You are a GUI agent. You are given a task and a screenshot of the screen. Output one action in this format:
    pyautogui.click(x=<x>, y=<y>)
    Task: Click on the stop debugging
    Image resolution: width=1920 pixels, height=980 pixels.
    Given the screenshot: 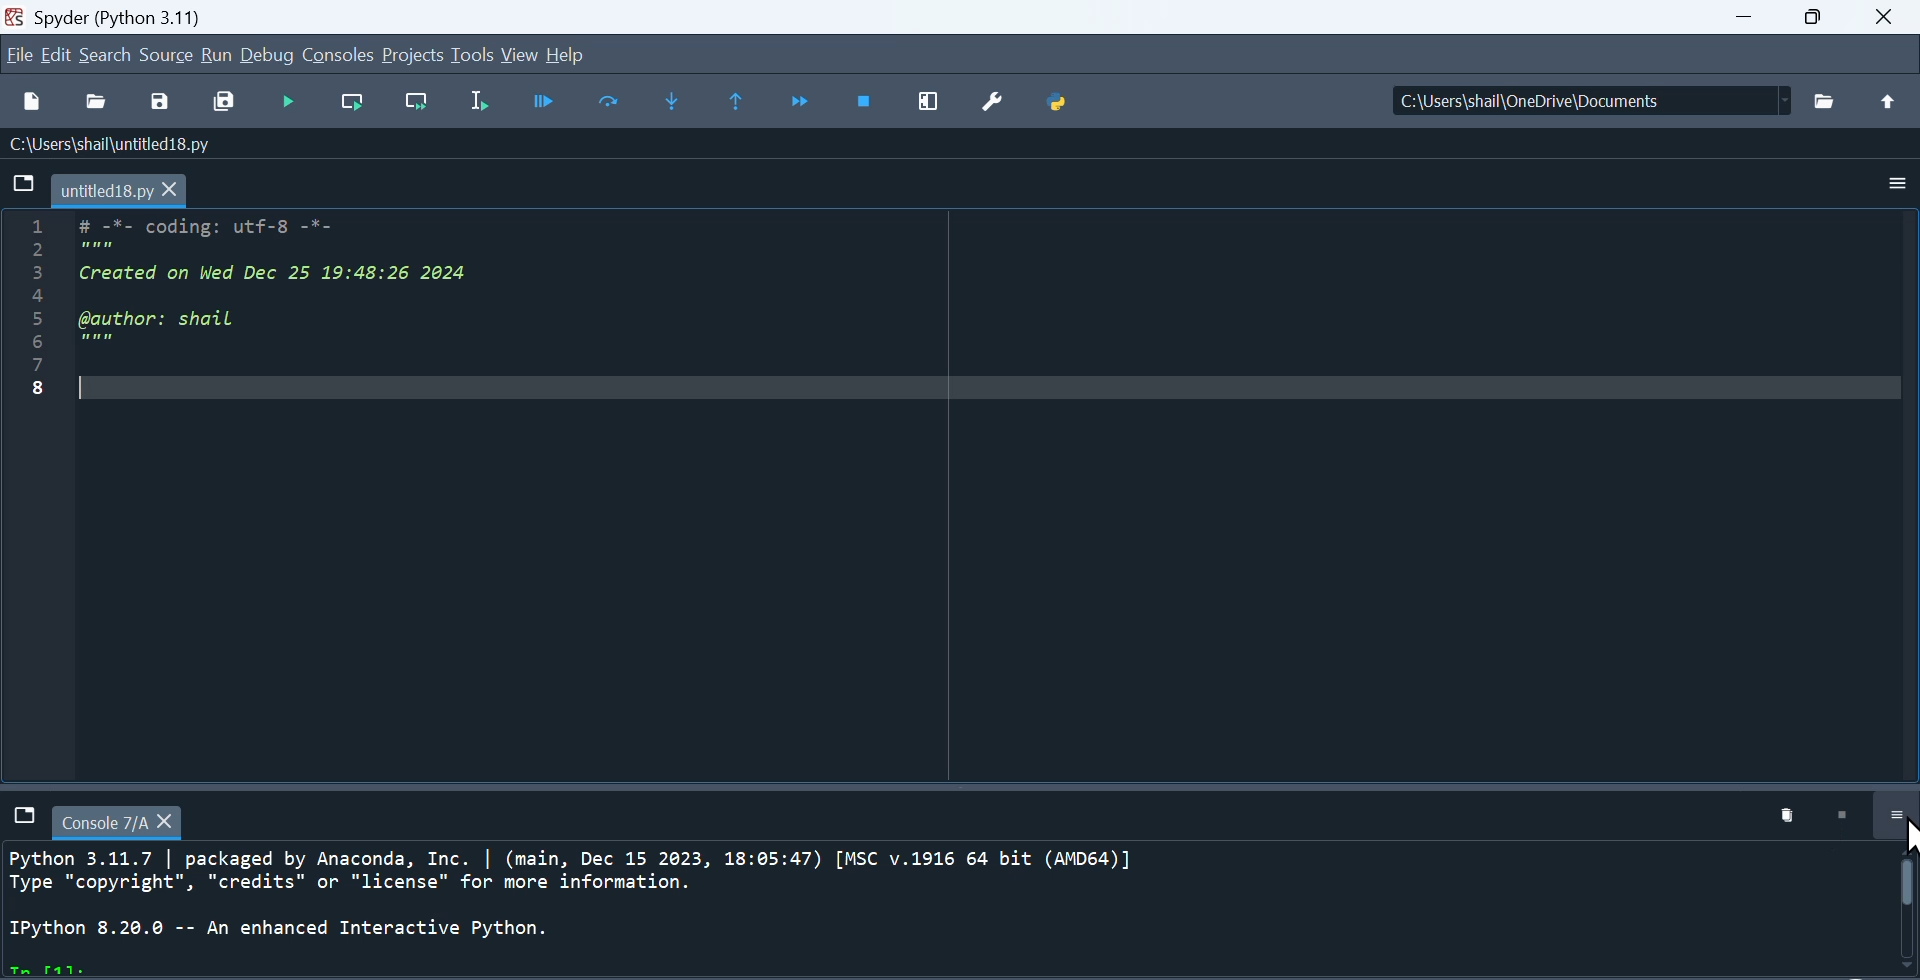 What is the action you would take?
    pyautogui.click(x=868, y=104)
    